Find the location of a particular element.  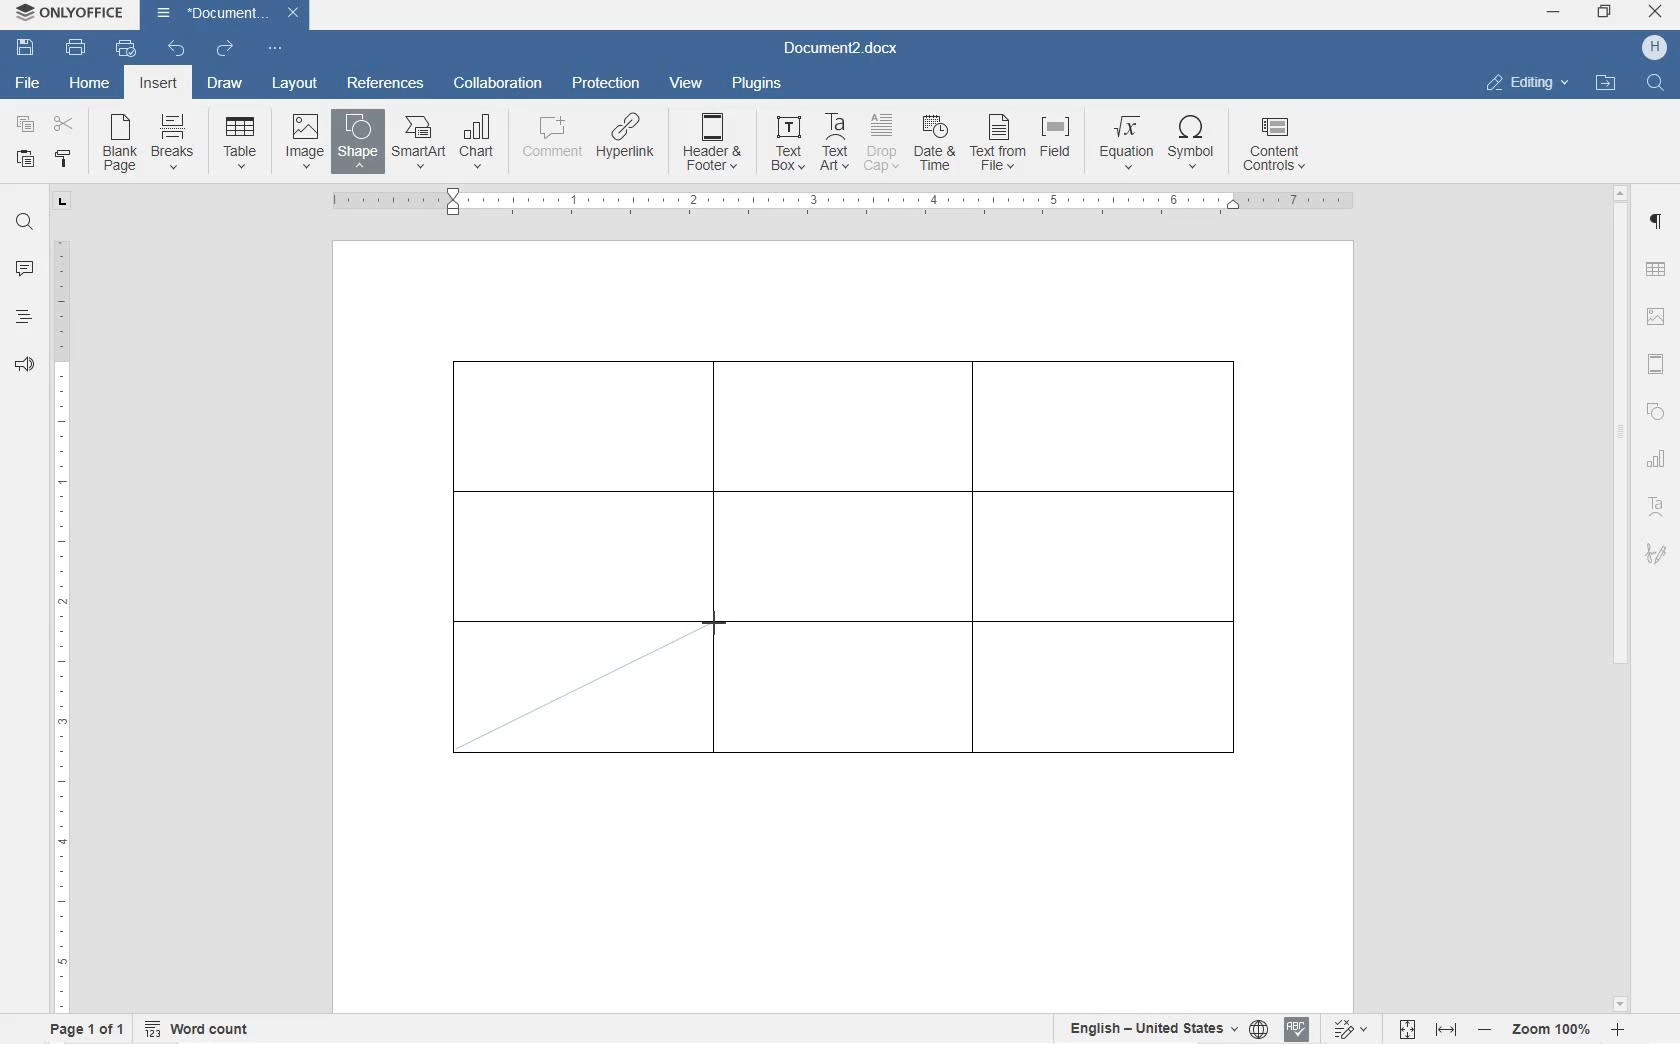

home is located at coordinates (91, 84).